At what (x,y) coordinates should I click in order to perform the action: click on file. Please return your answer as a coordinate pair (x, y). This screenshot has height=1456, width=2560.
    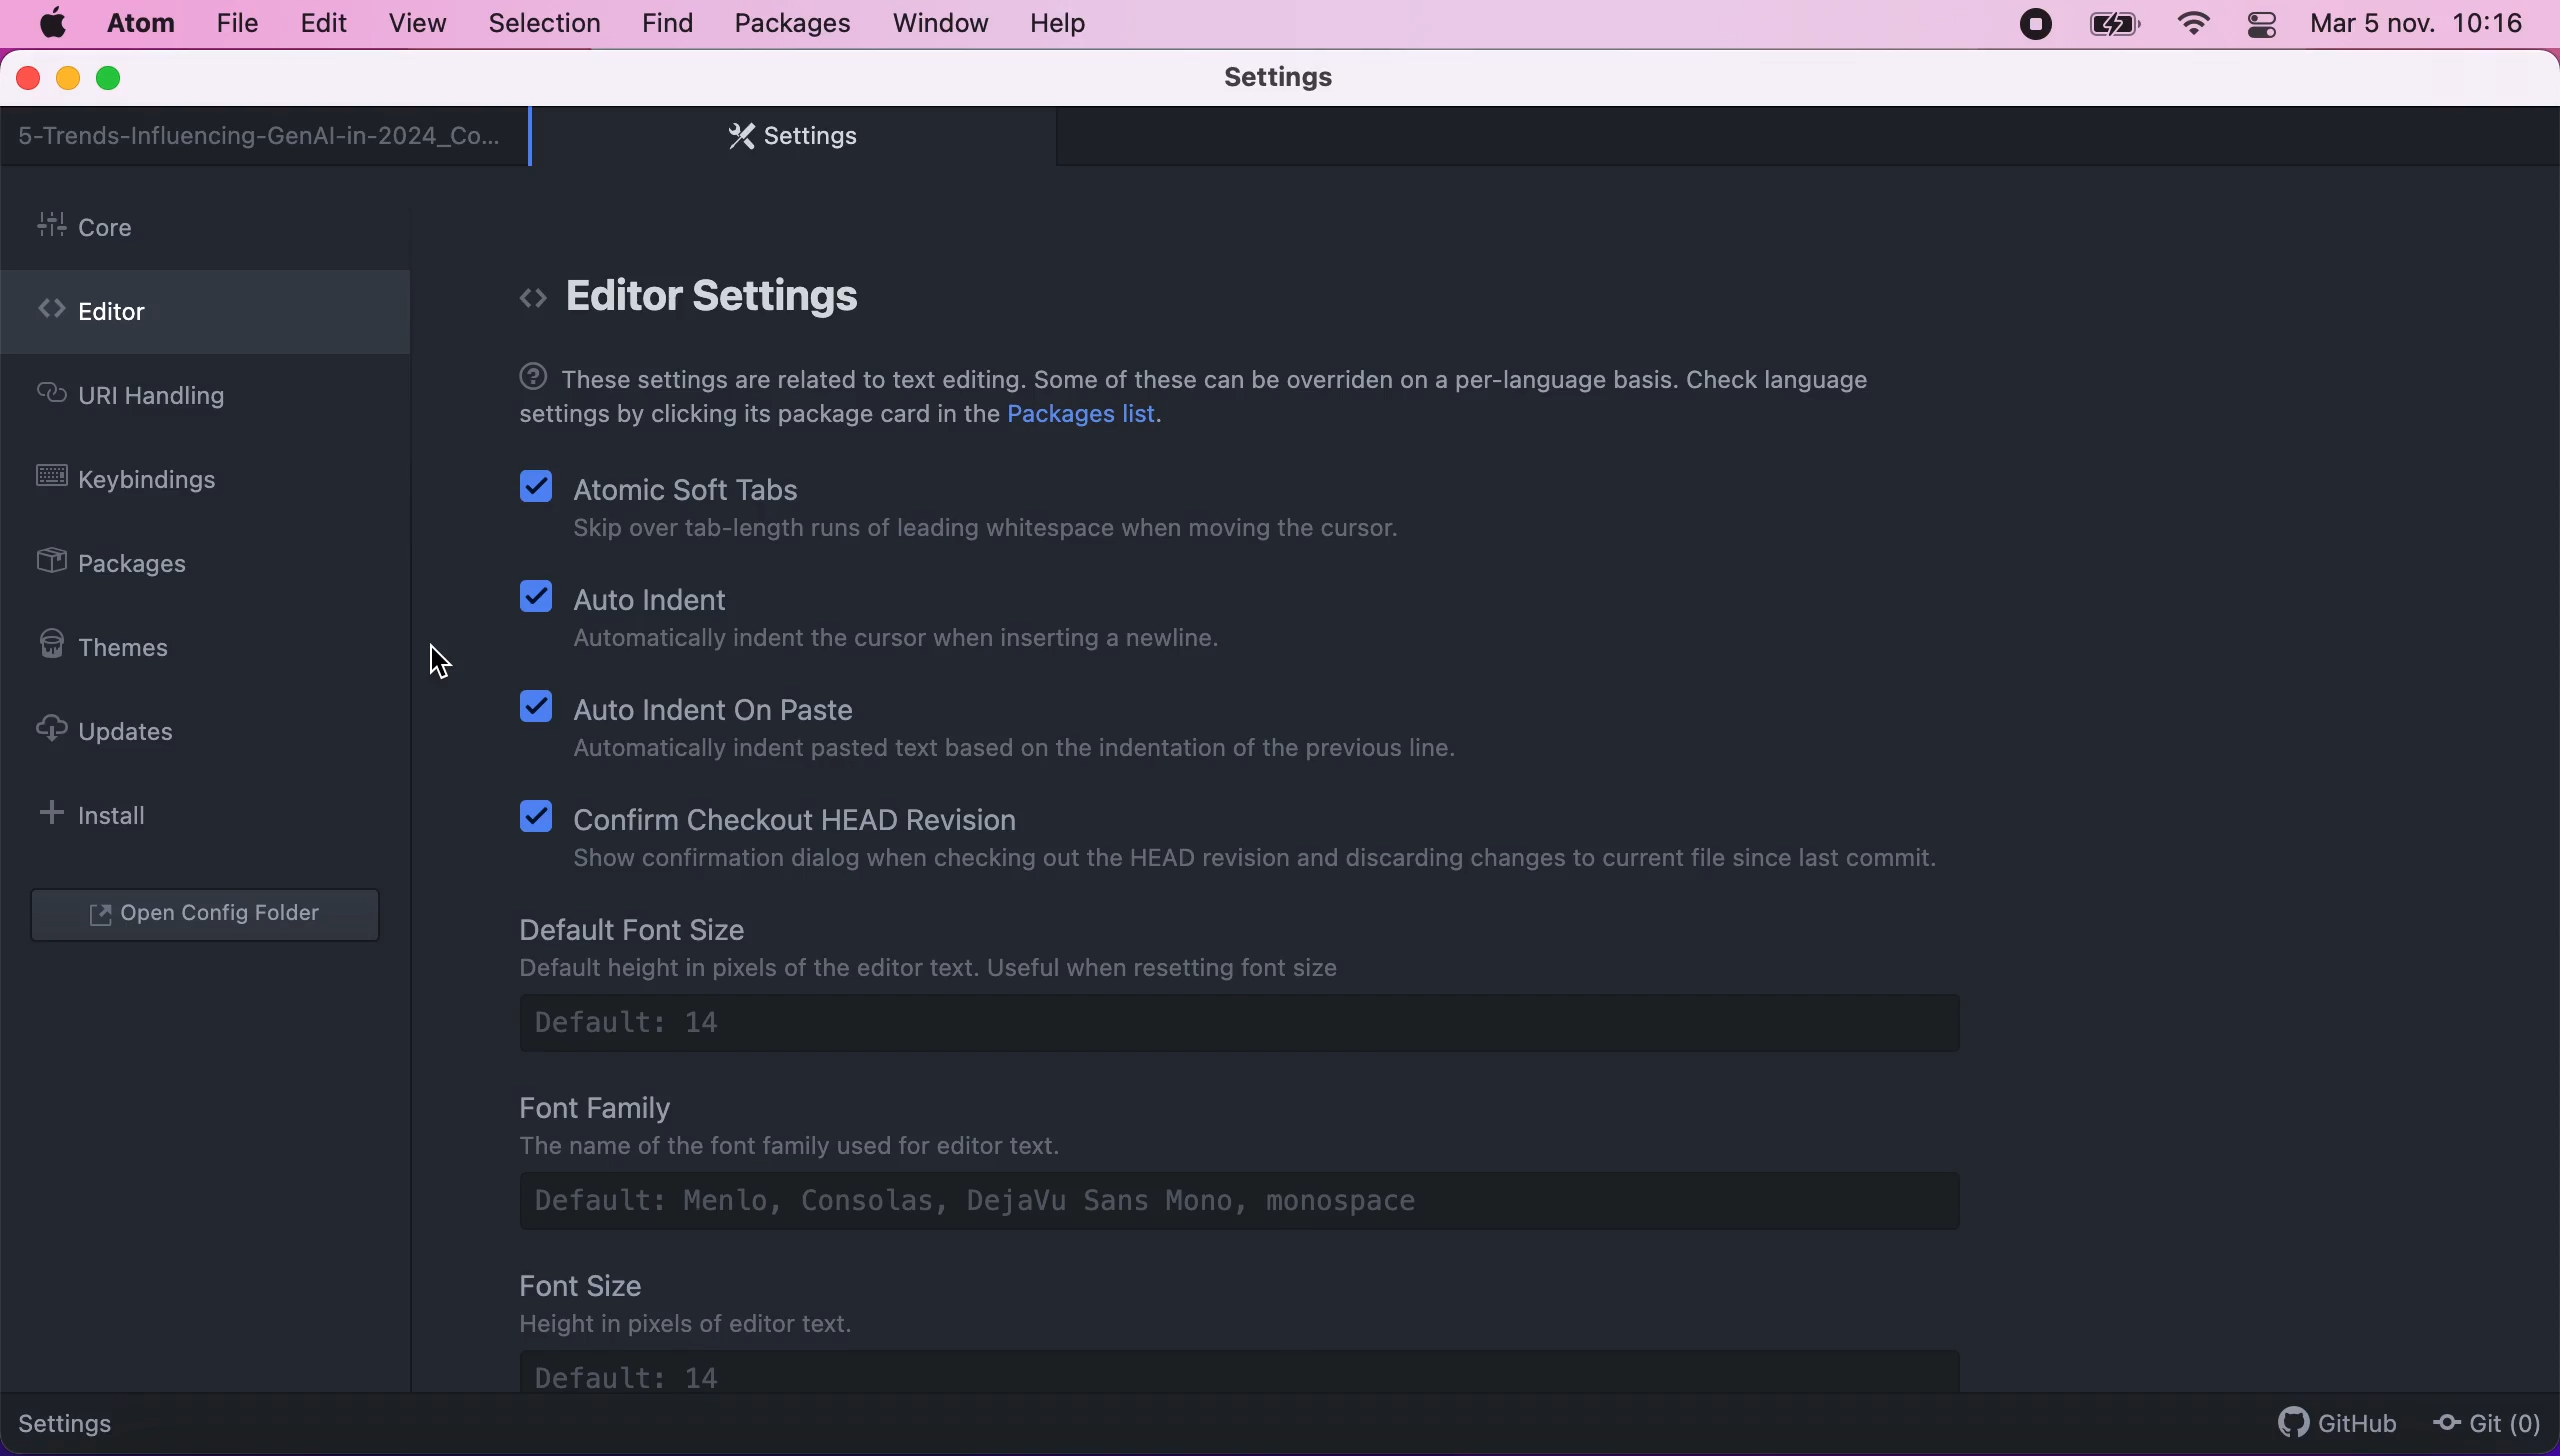
    Looking at the image, I should click on (235, 24).